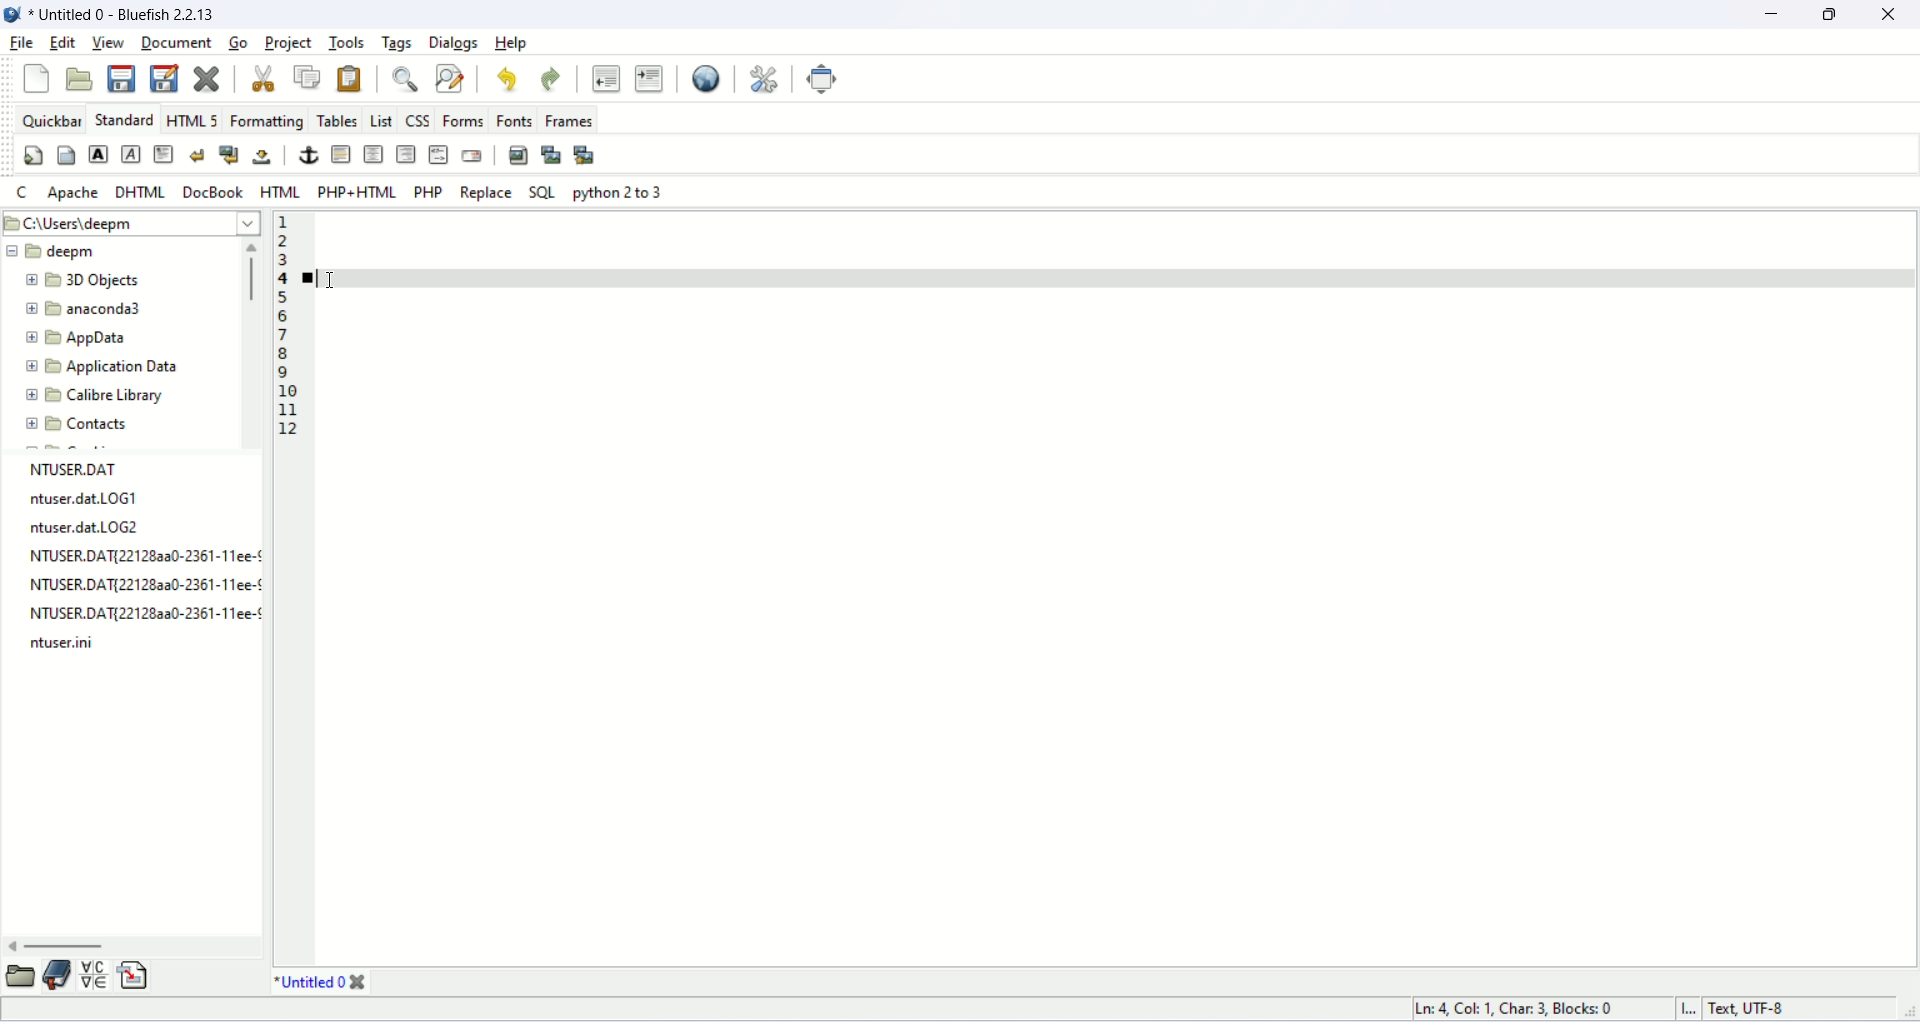 The image size is (1920, 1022). What do you see at coordinates (551, 80) in the screenshot?
I see `redo` at bounding box center [551, 80].